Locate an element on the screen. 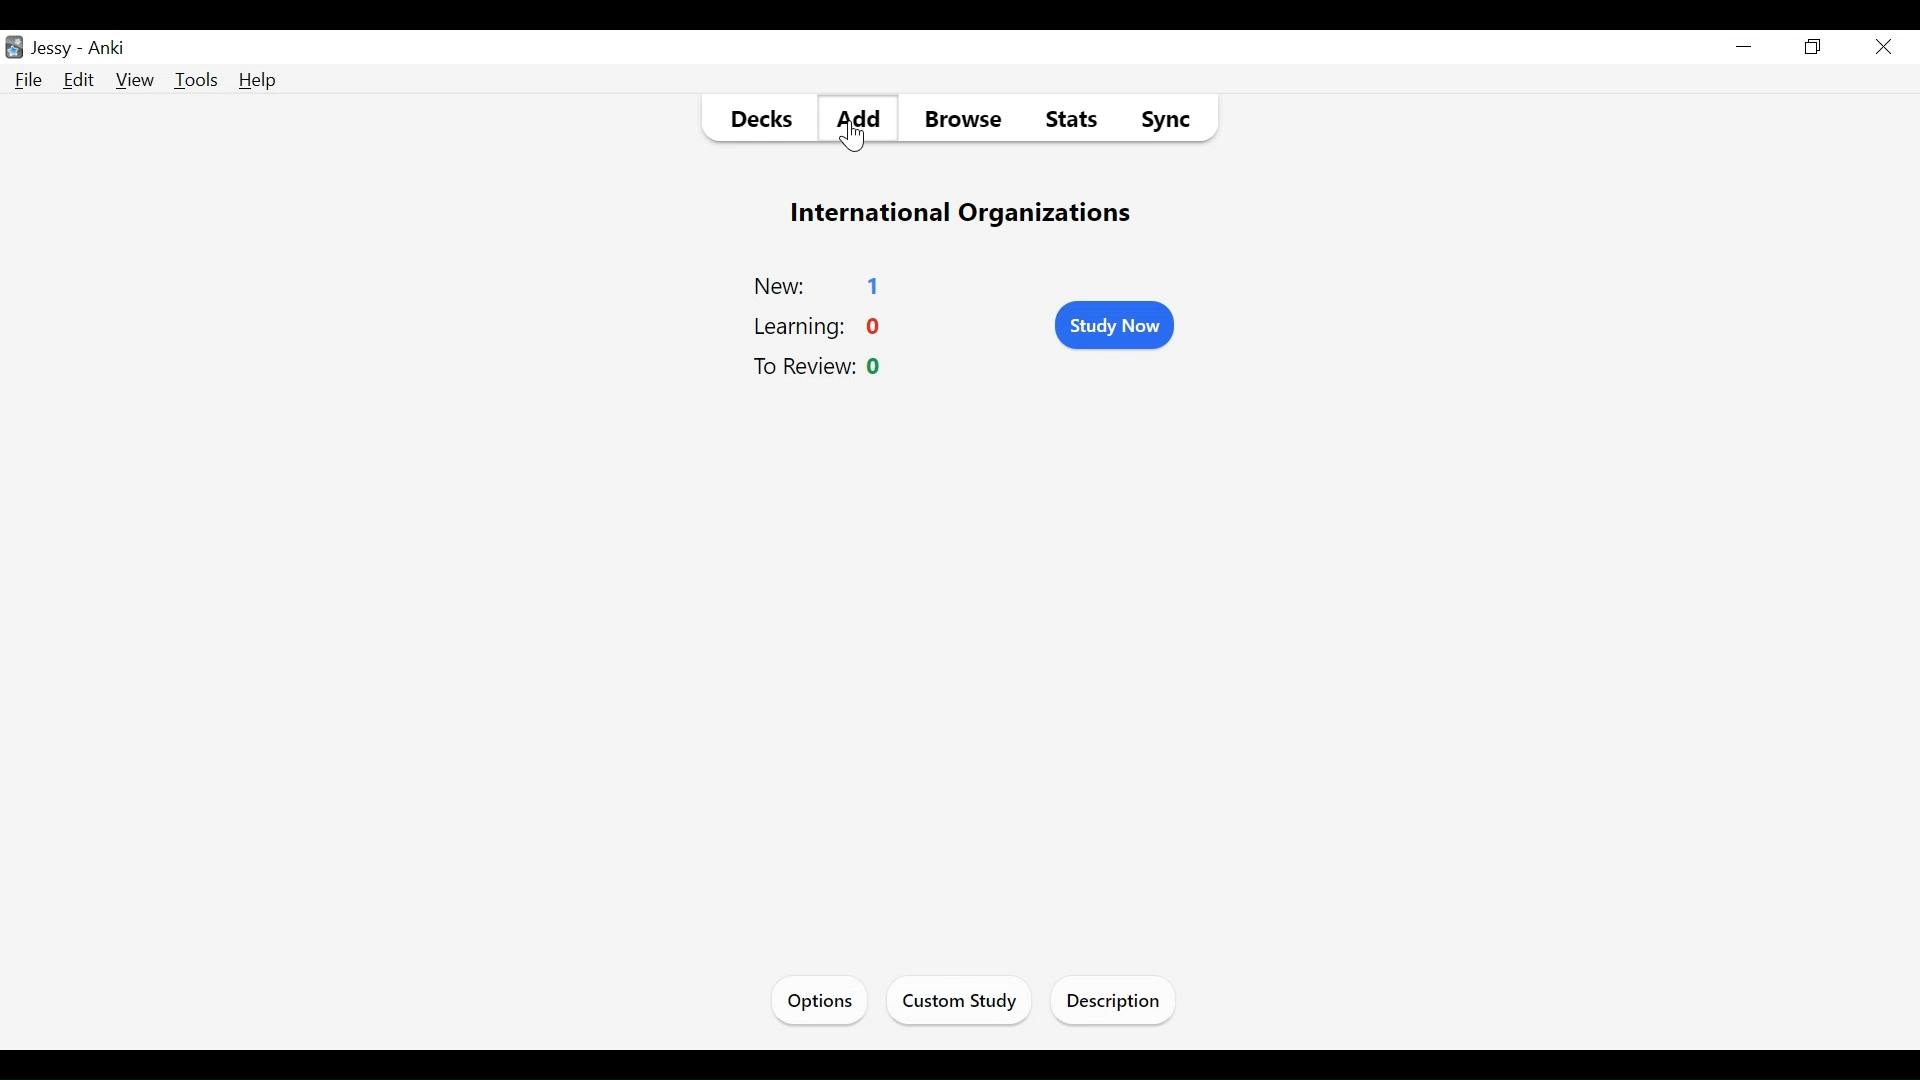  Browse is located at coordinates (969, 120).